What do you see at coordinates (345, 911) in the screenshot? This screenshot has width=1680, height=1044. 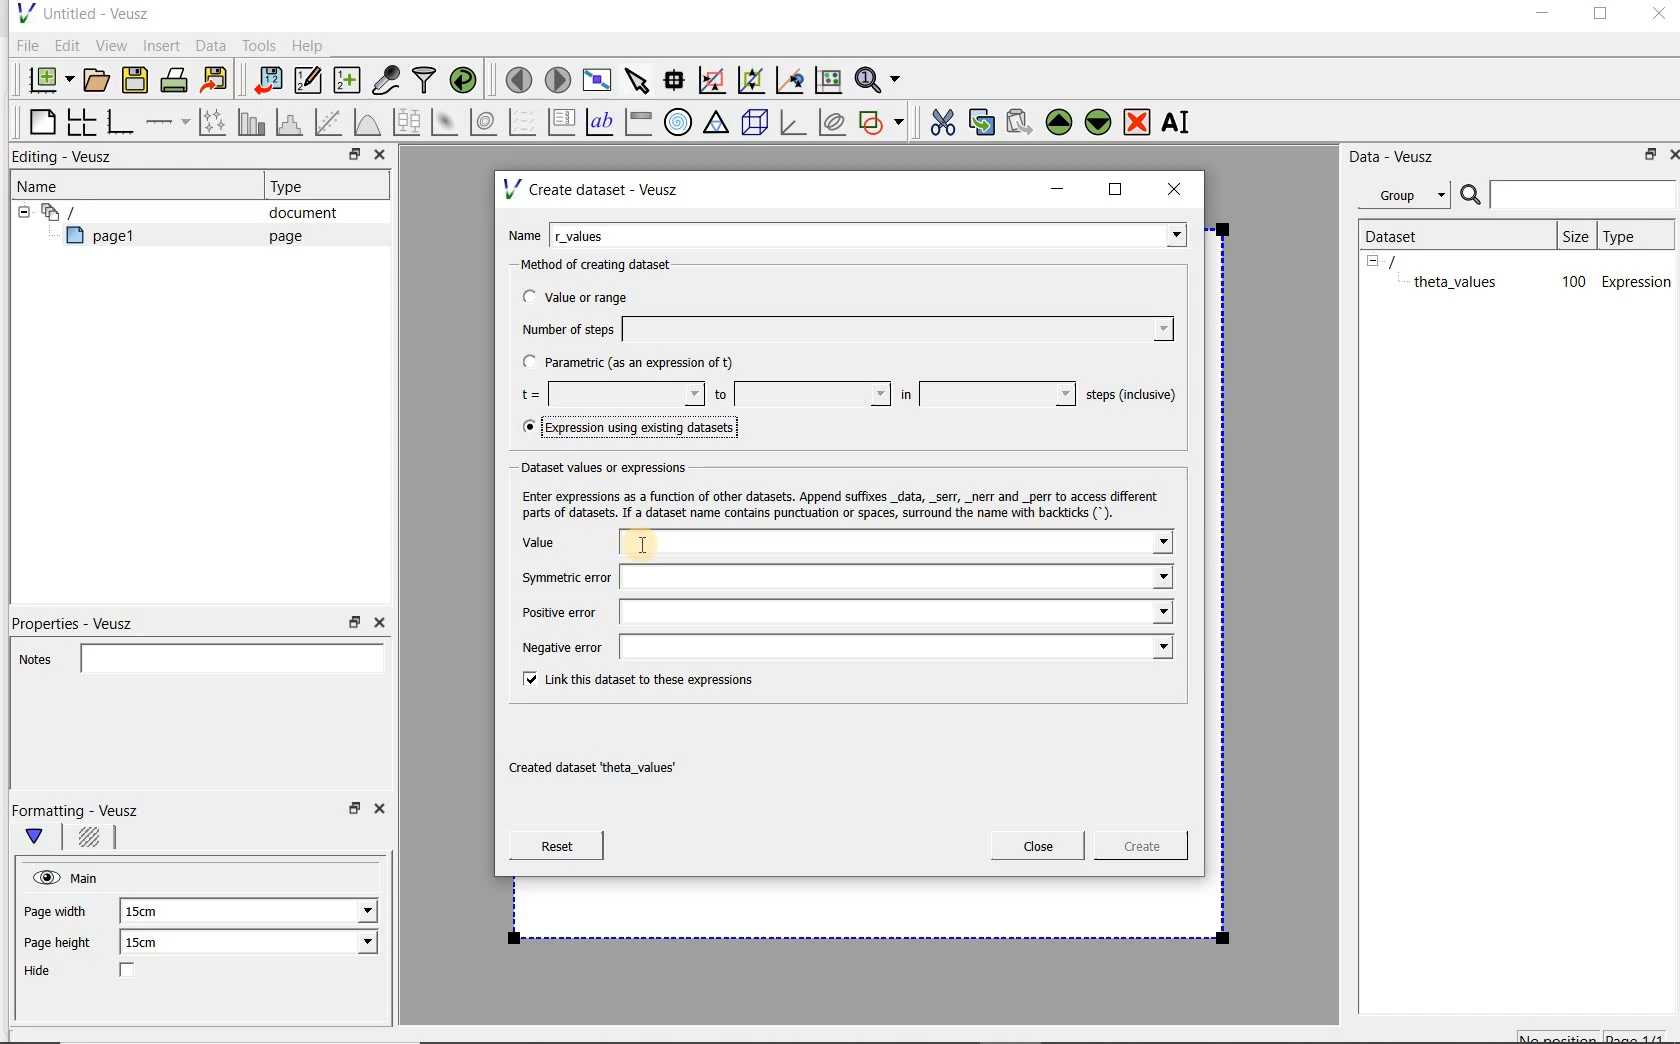 I see `Page width dropdown` at bounding box center [345, 911].